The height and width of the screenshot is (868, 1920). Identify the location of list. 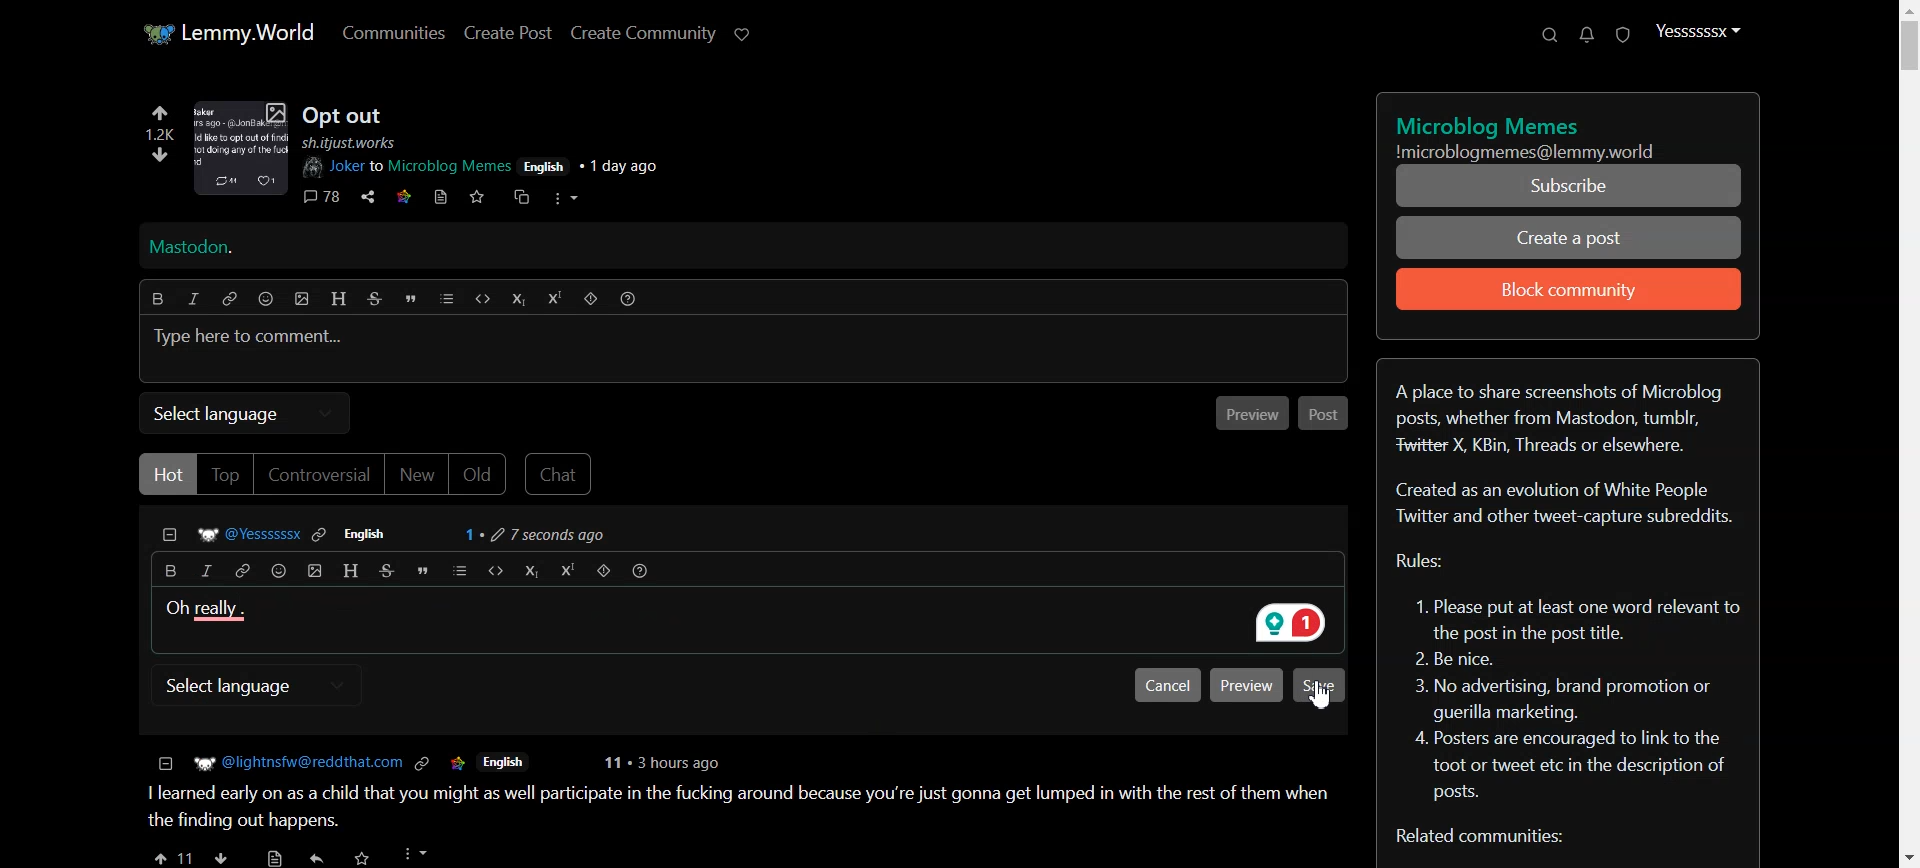
(455, 571).